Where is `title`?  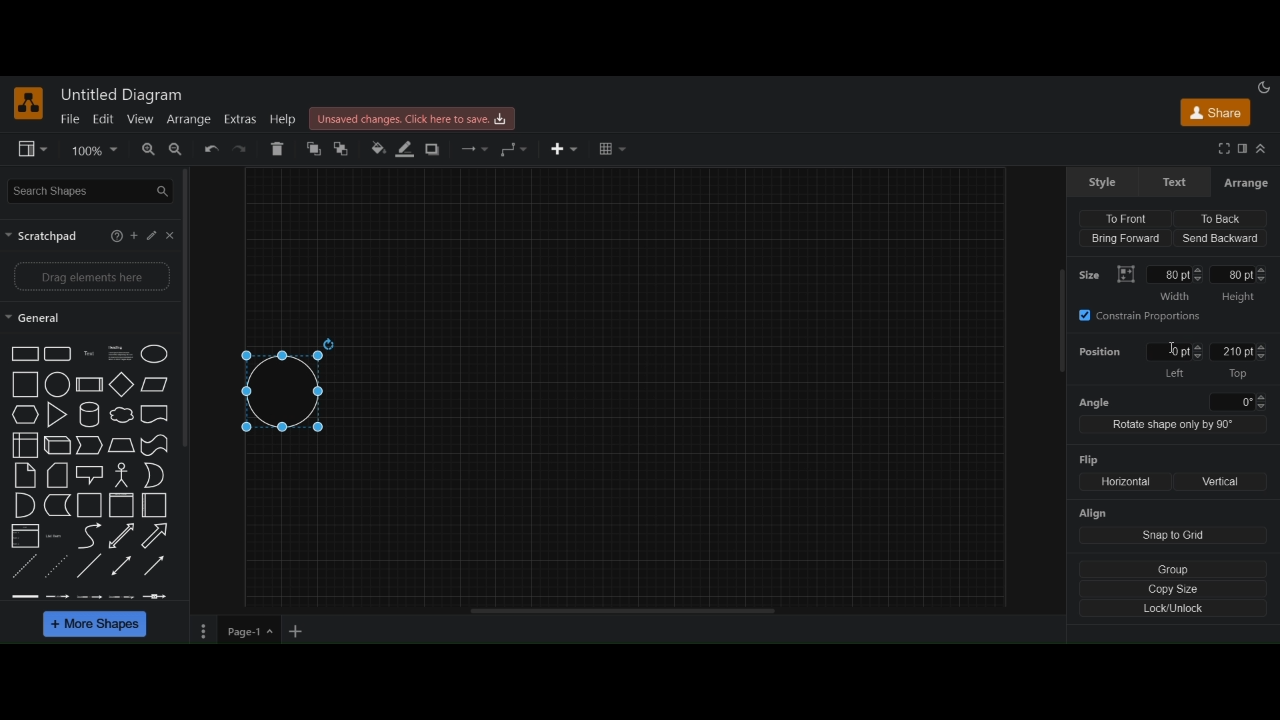 title is located at coordinates (125, 95).